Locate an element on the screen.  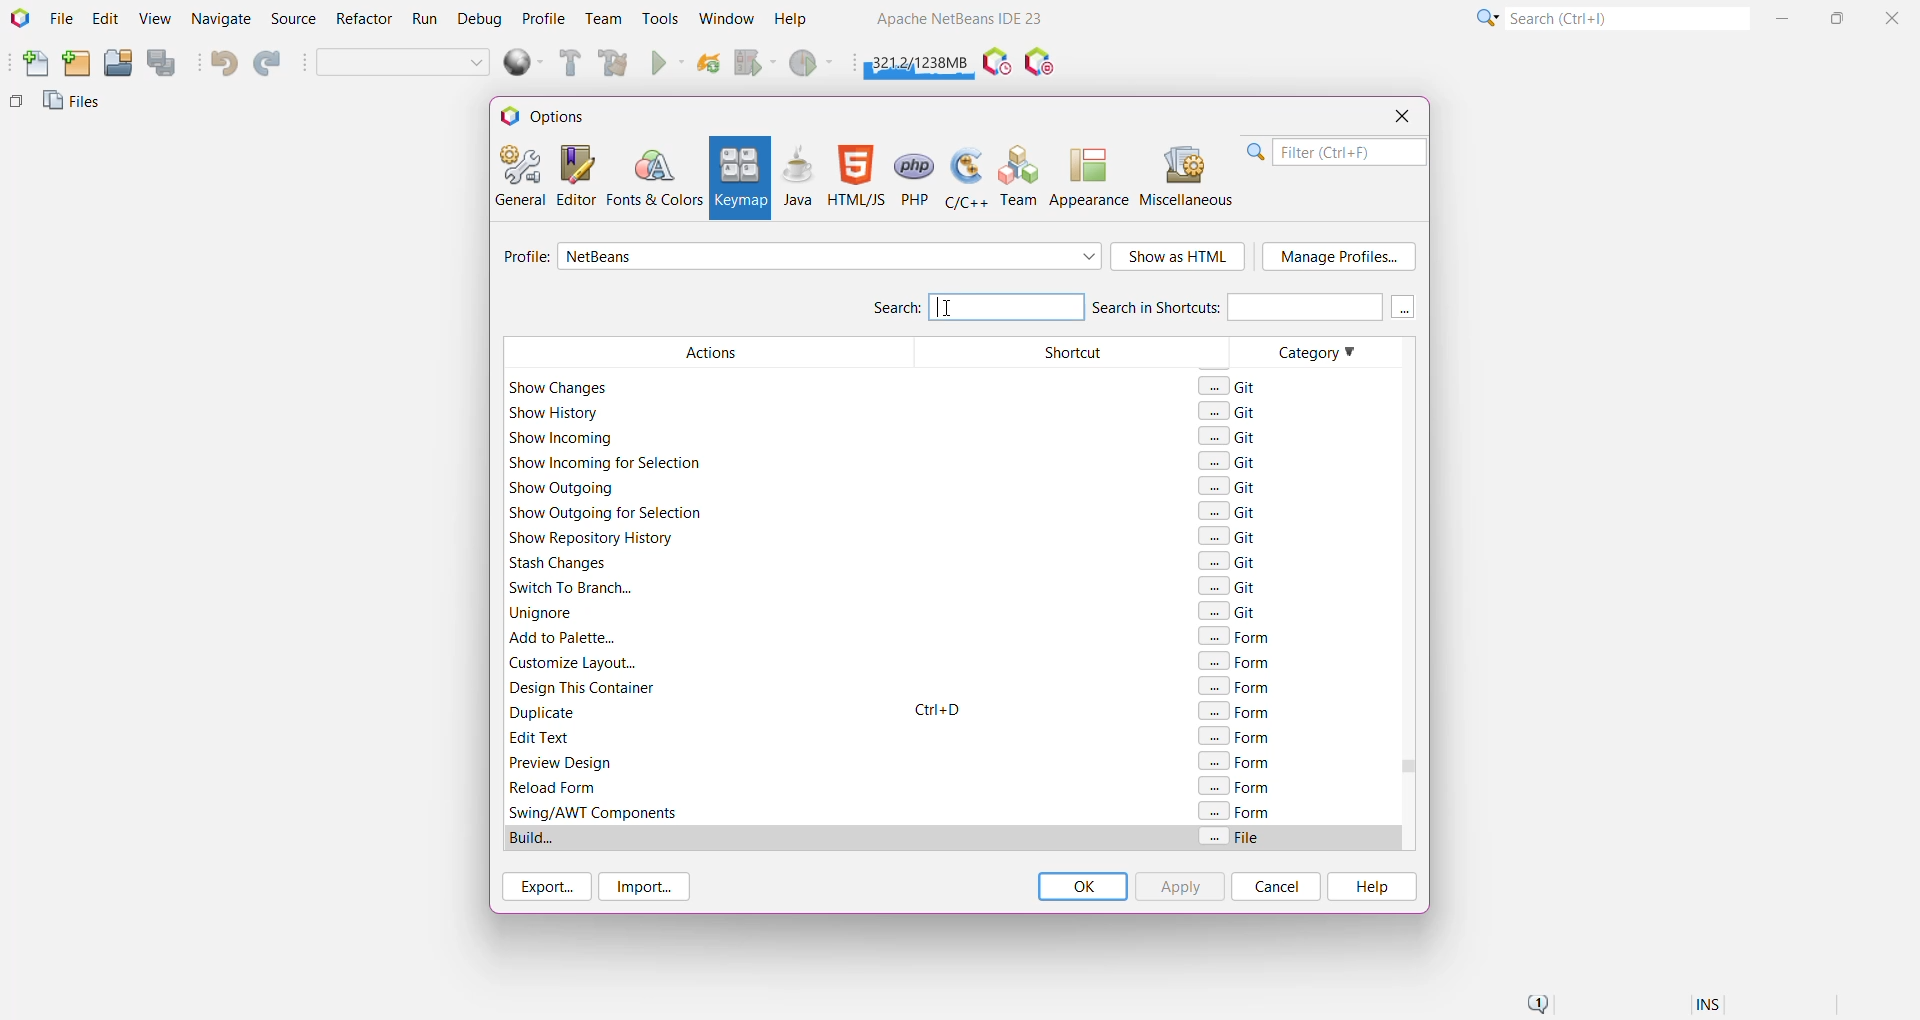
Source is located at coordinates (296, 19).